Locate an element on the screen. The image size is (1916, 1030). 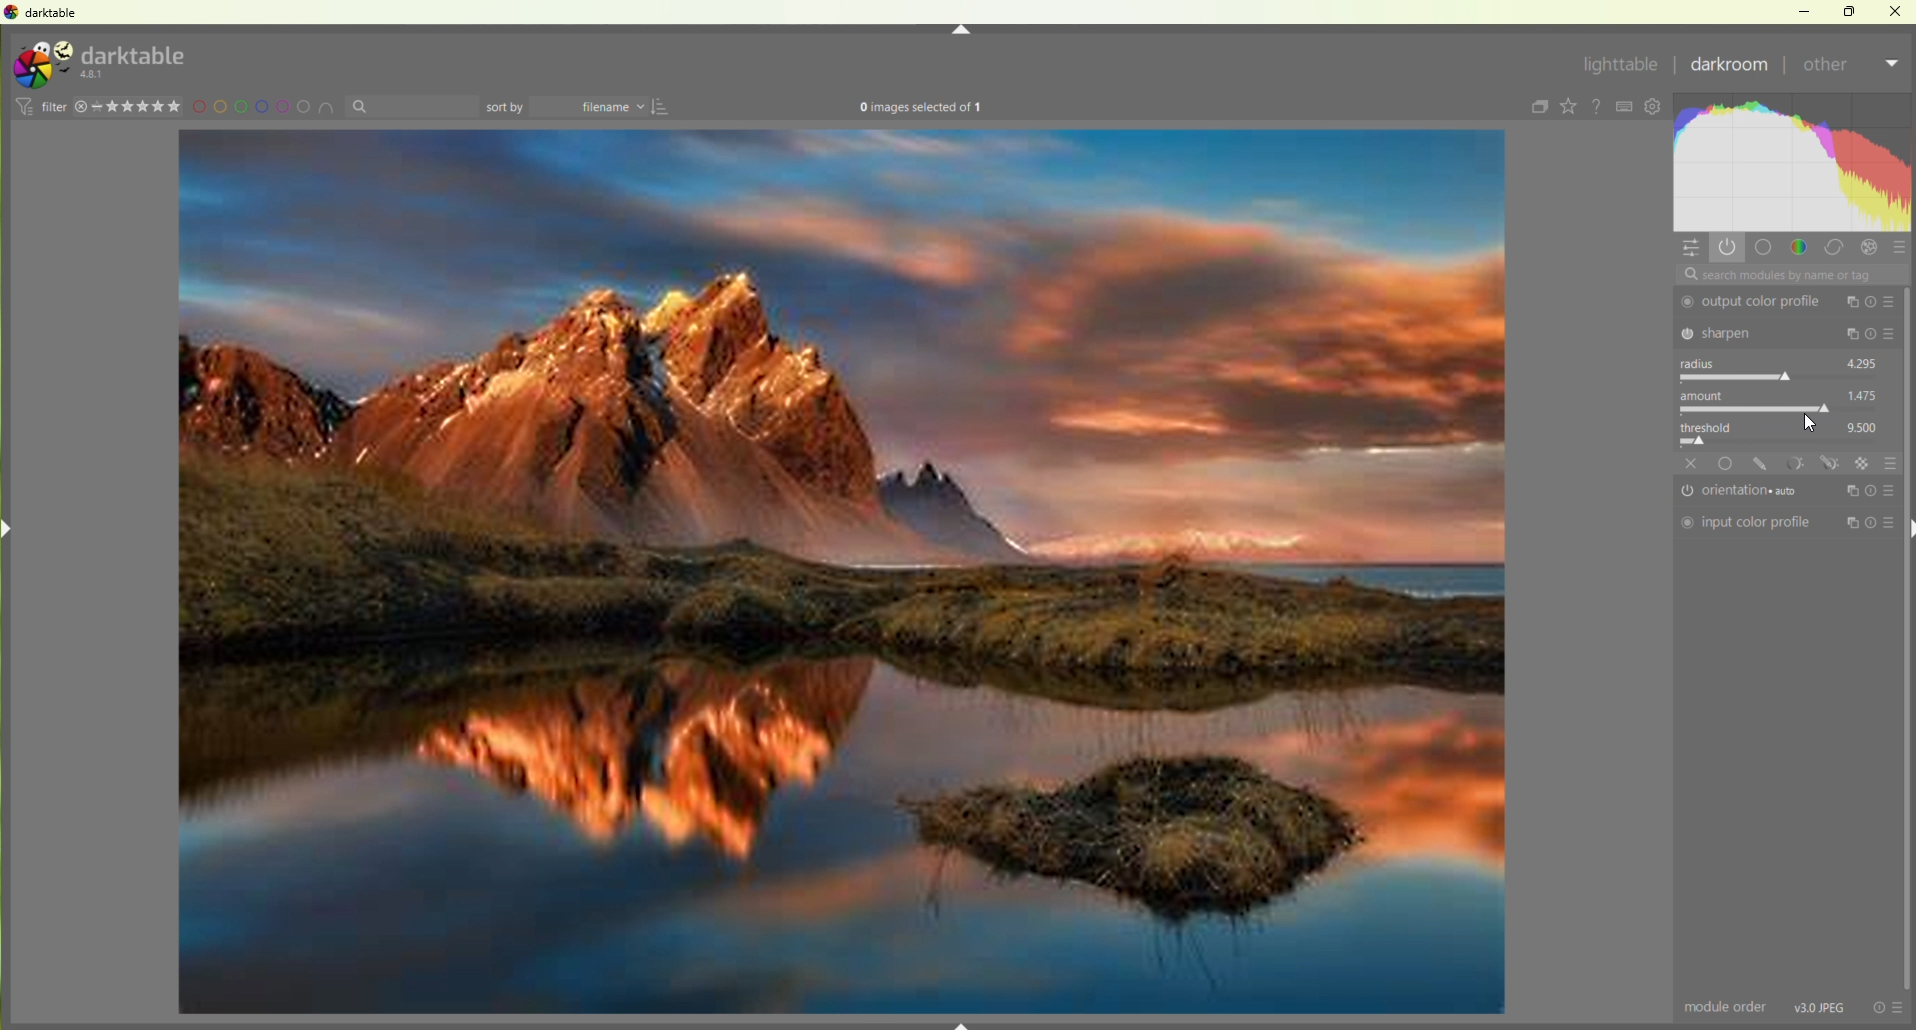
Help is located at coordinates (1599, 107).